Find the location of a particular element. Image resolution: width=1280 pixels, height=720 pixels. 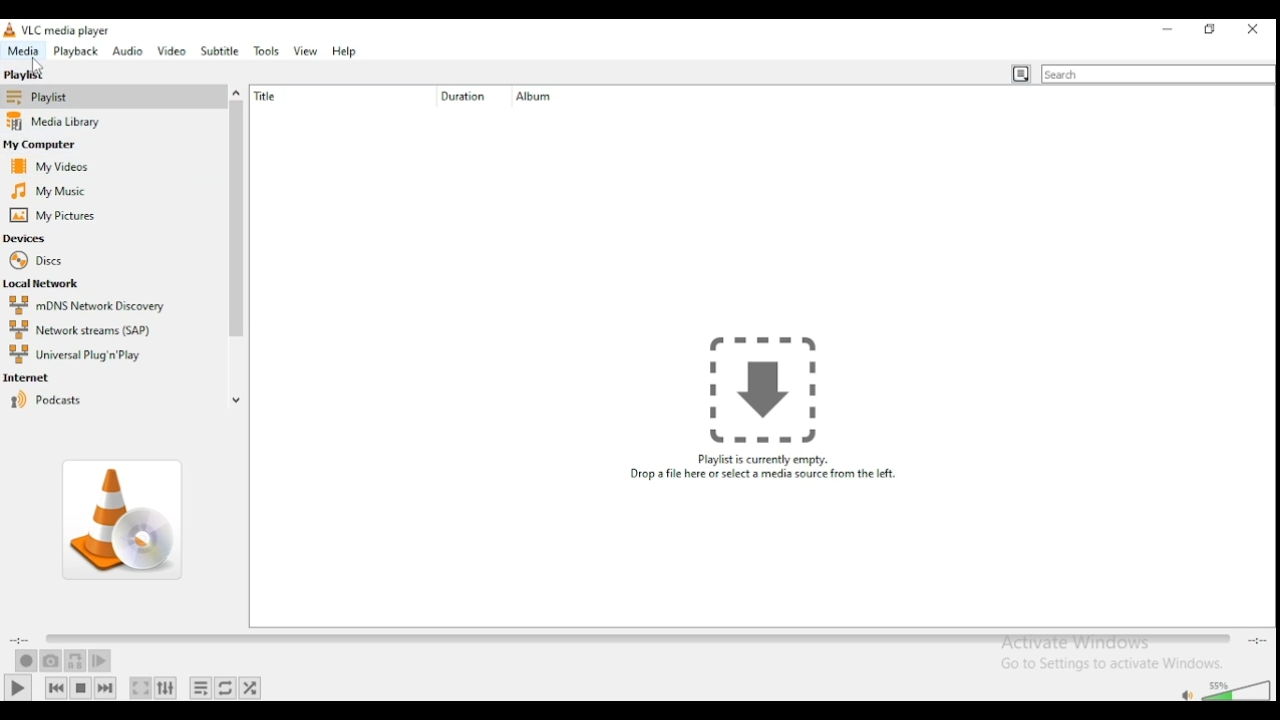

universal plug and play is located at coordinates (78, 356).